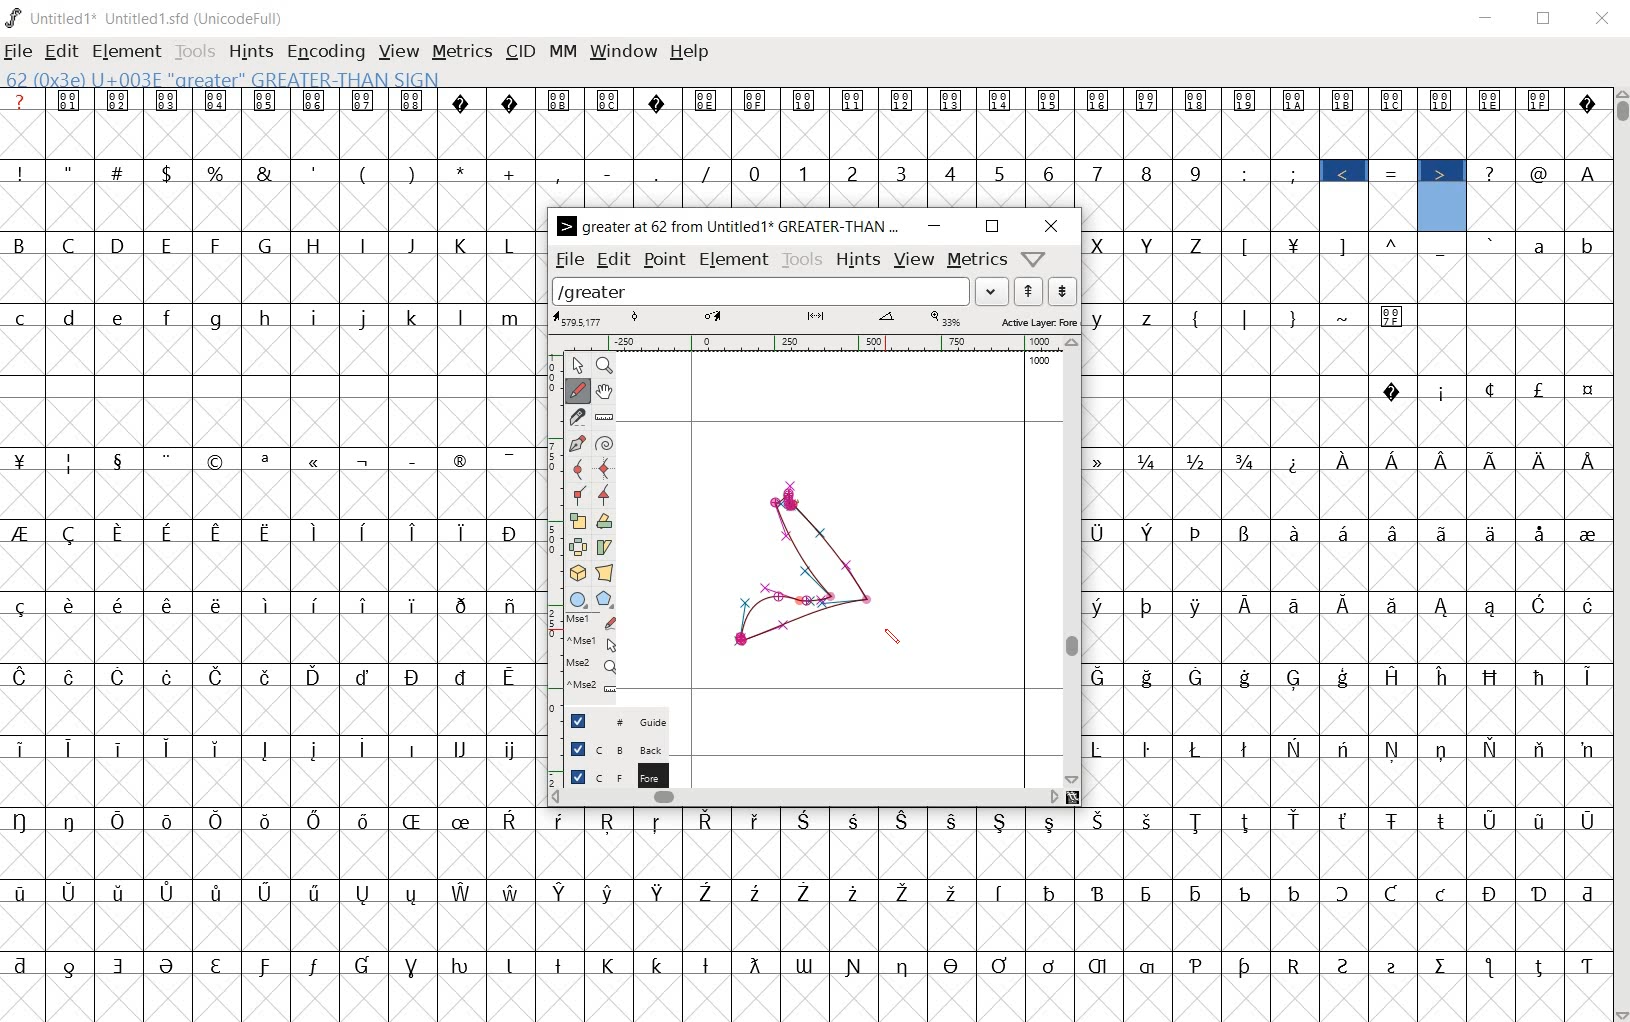 Image resolution: width=1630 pixels, height=1022 pixels. Describe the element at coordinates (804, 566) in the screenshot. I see `glyph for a closed angle bracket creation` at that location.